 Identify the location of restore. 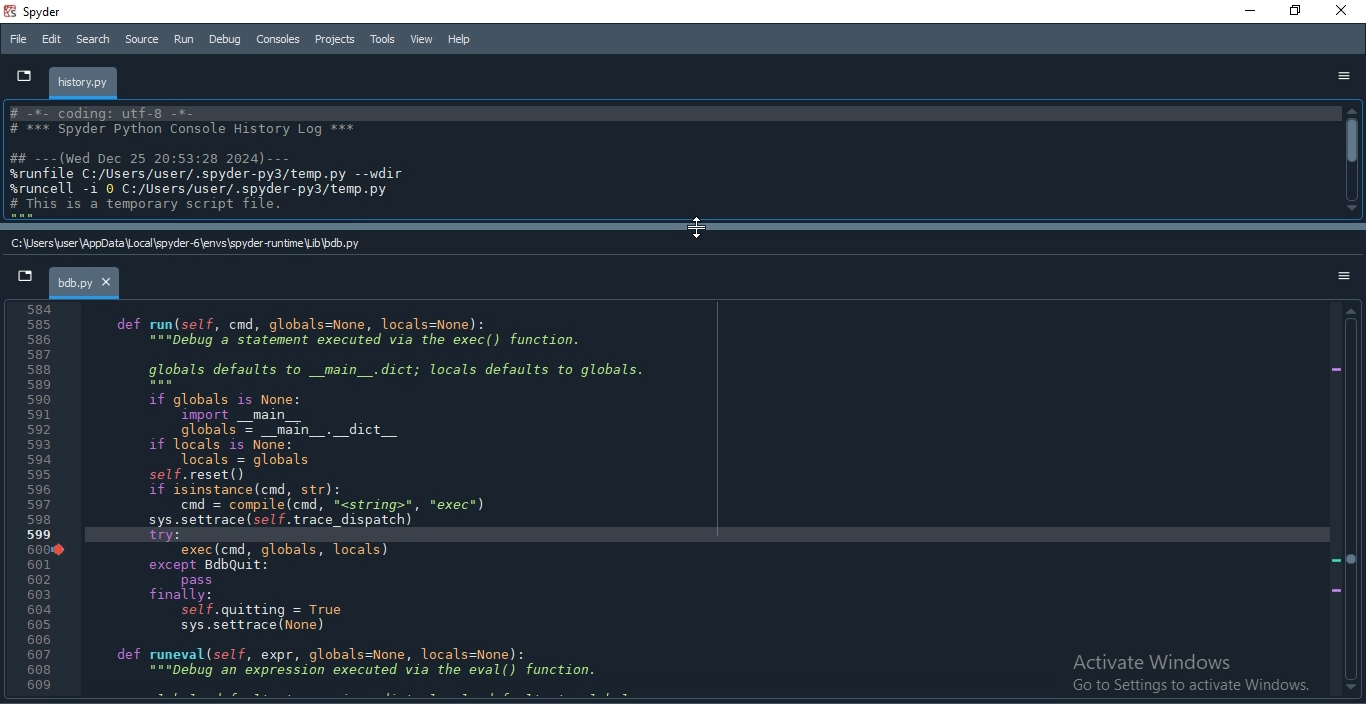
(1296, 12).